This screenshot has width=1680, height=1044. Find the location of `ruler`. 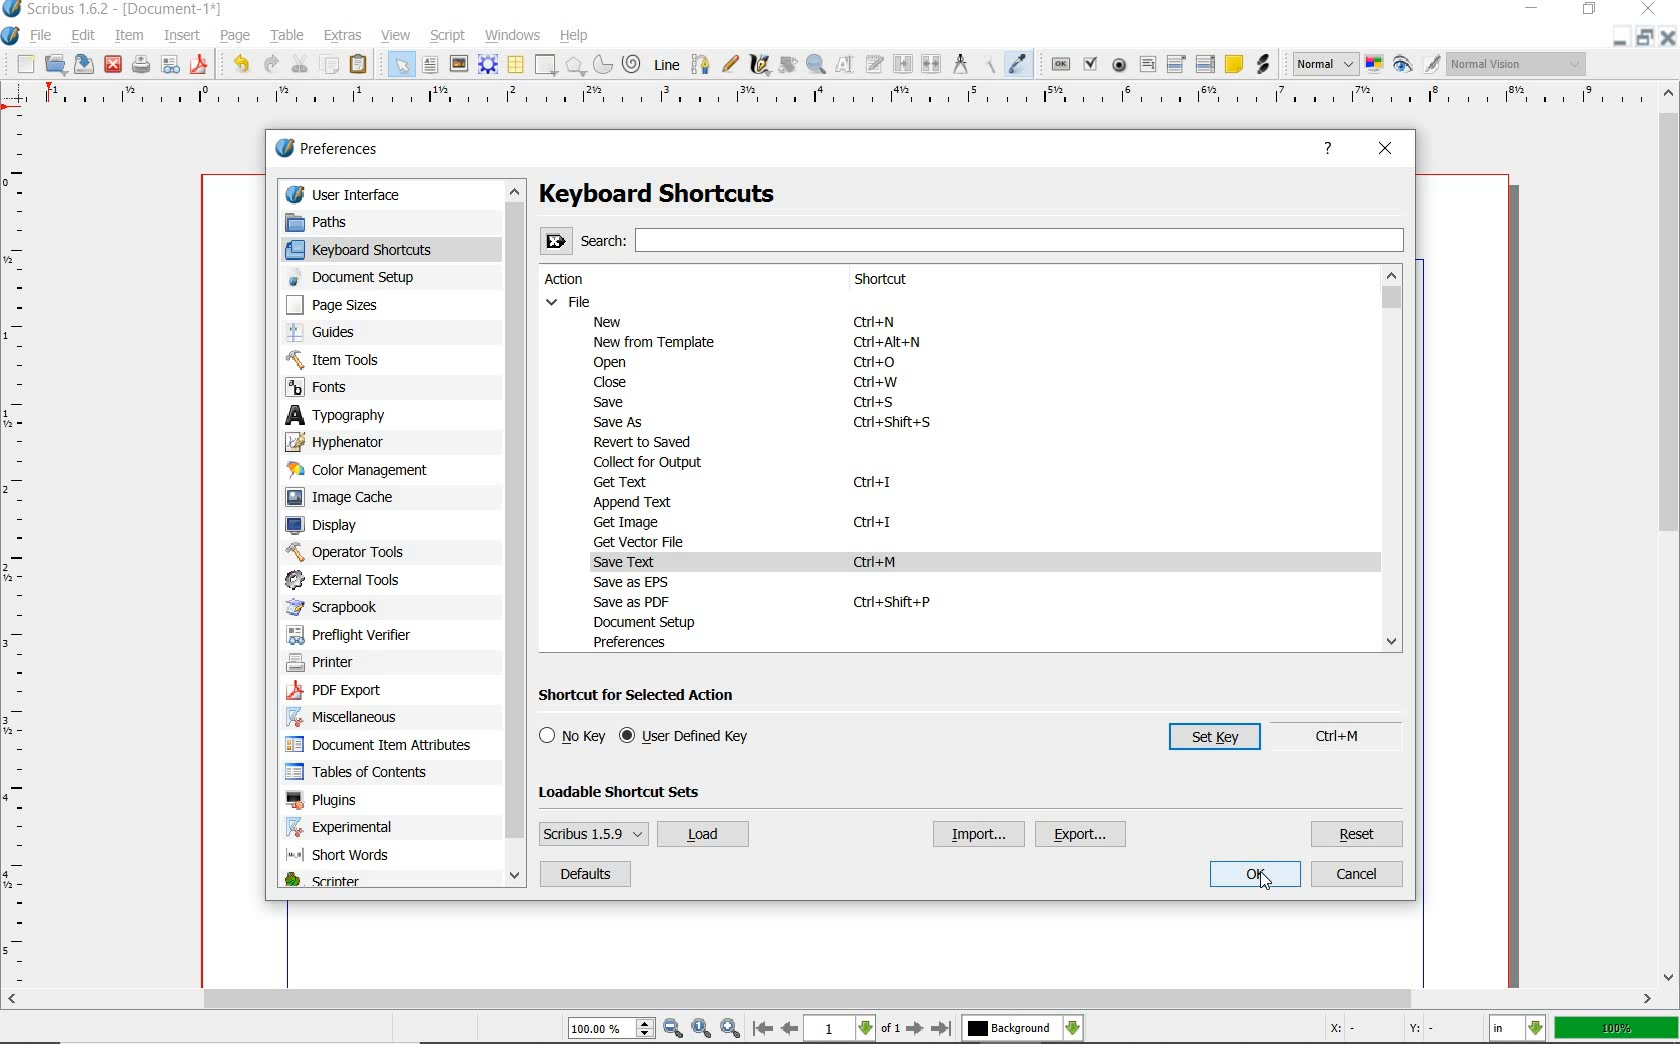

ruler is located at coordinates (841, 101).